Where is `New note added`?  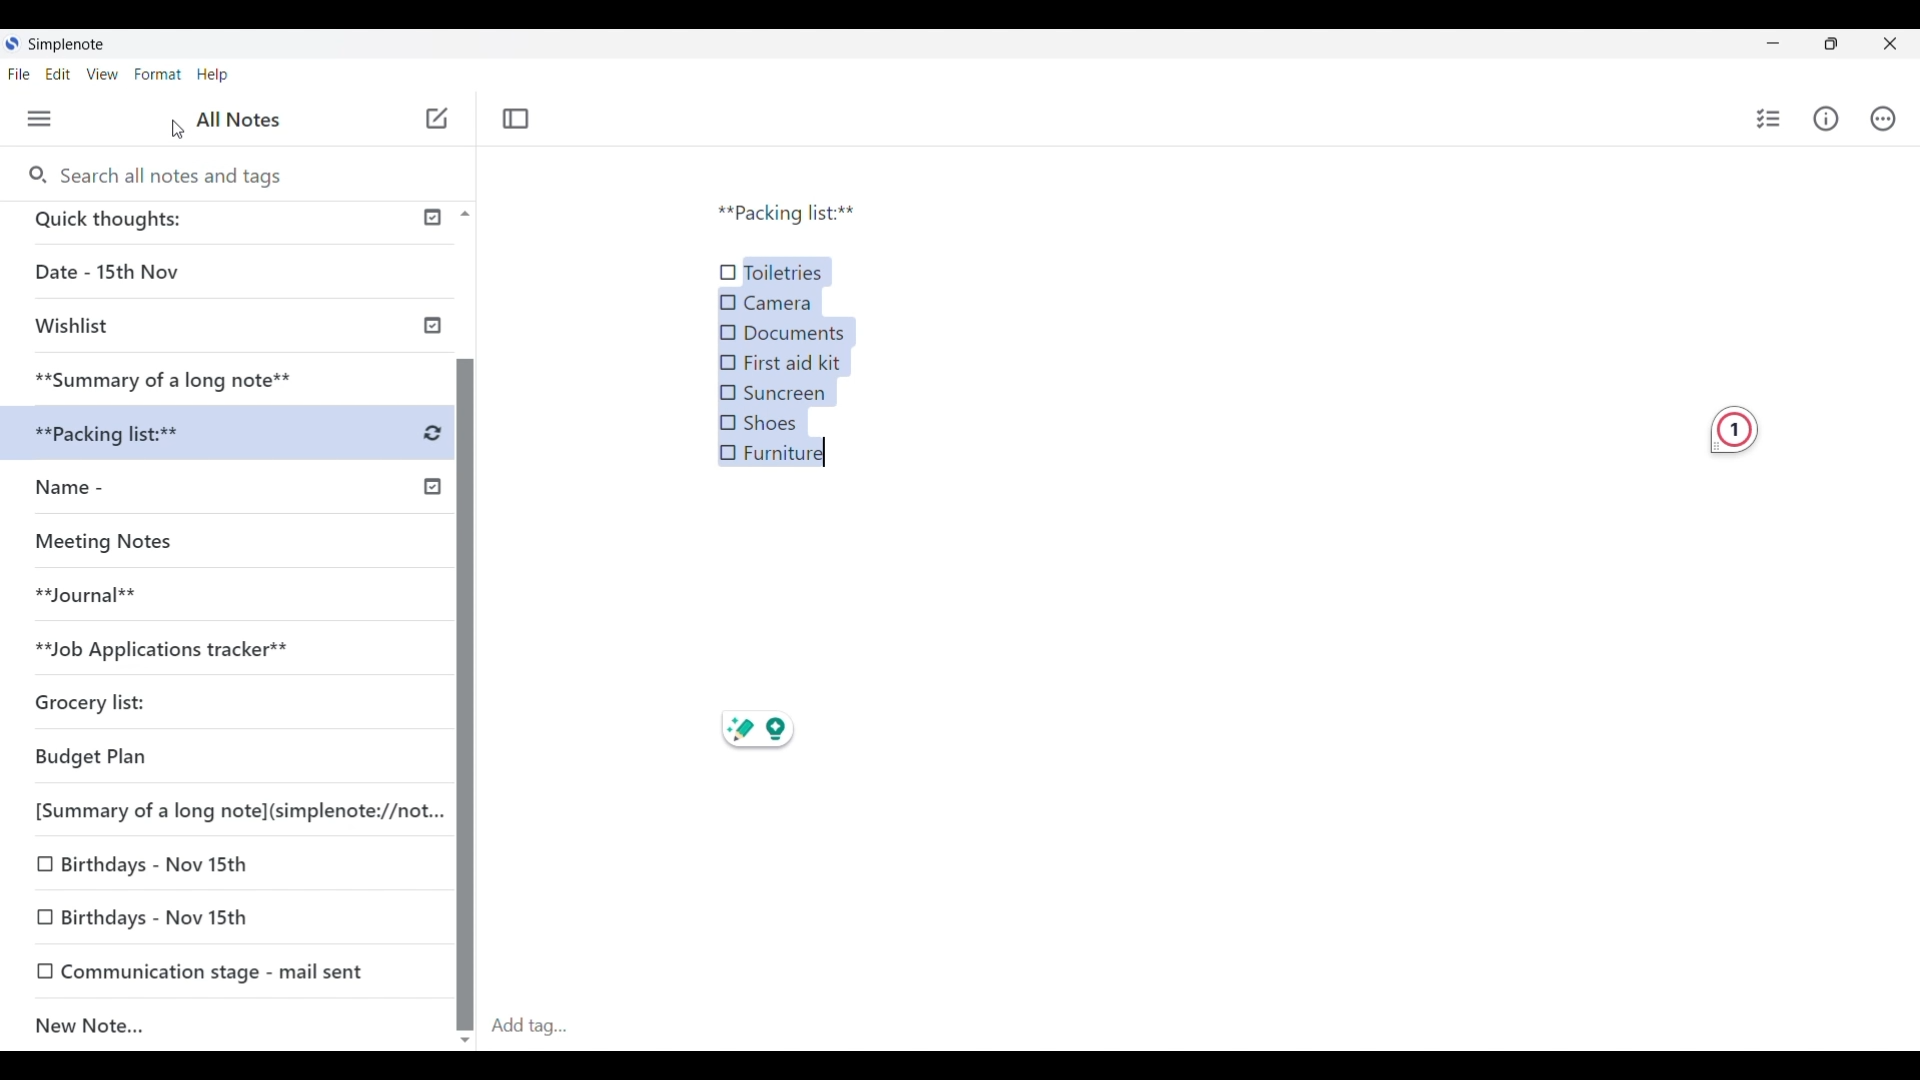
New note added is located at coordinates (208, 1026).